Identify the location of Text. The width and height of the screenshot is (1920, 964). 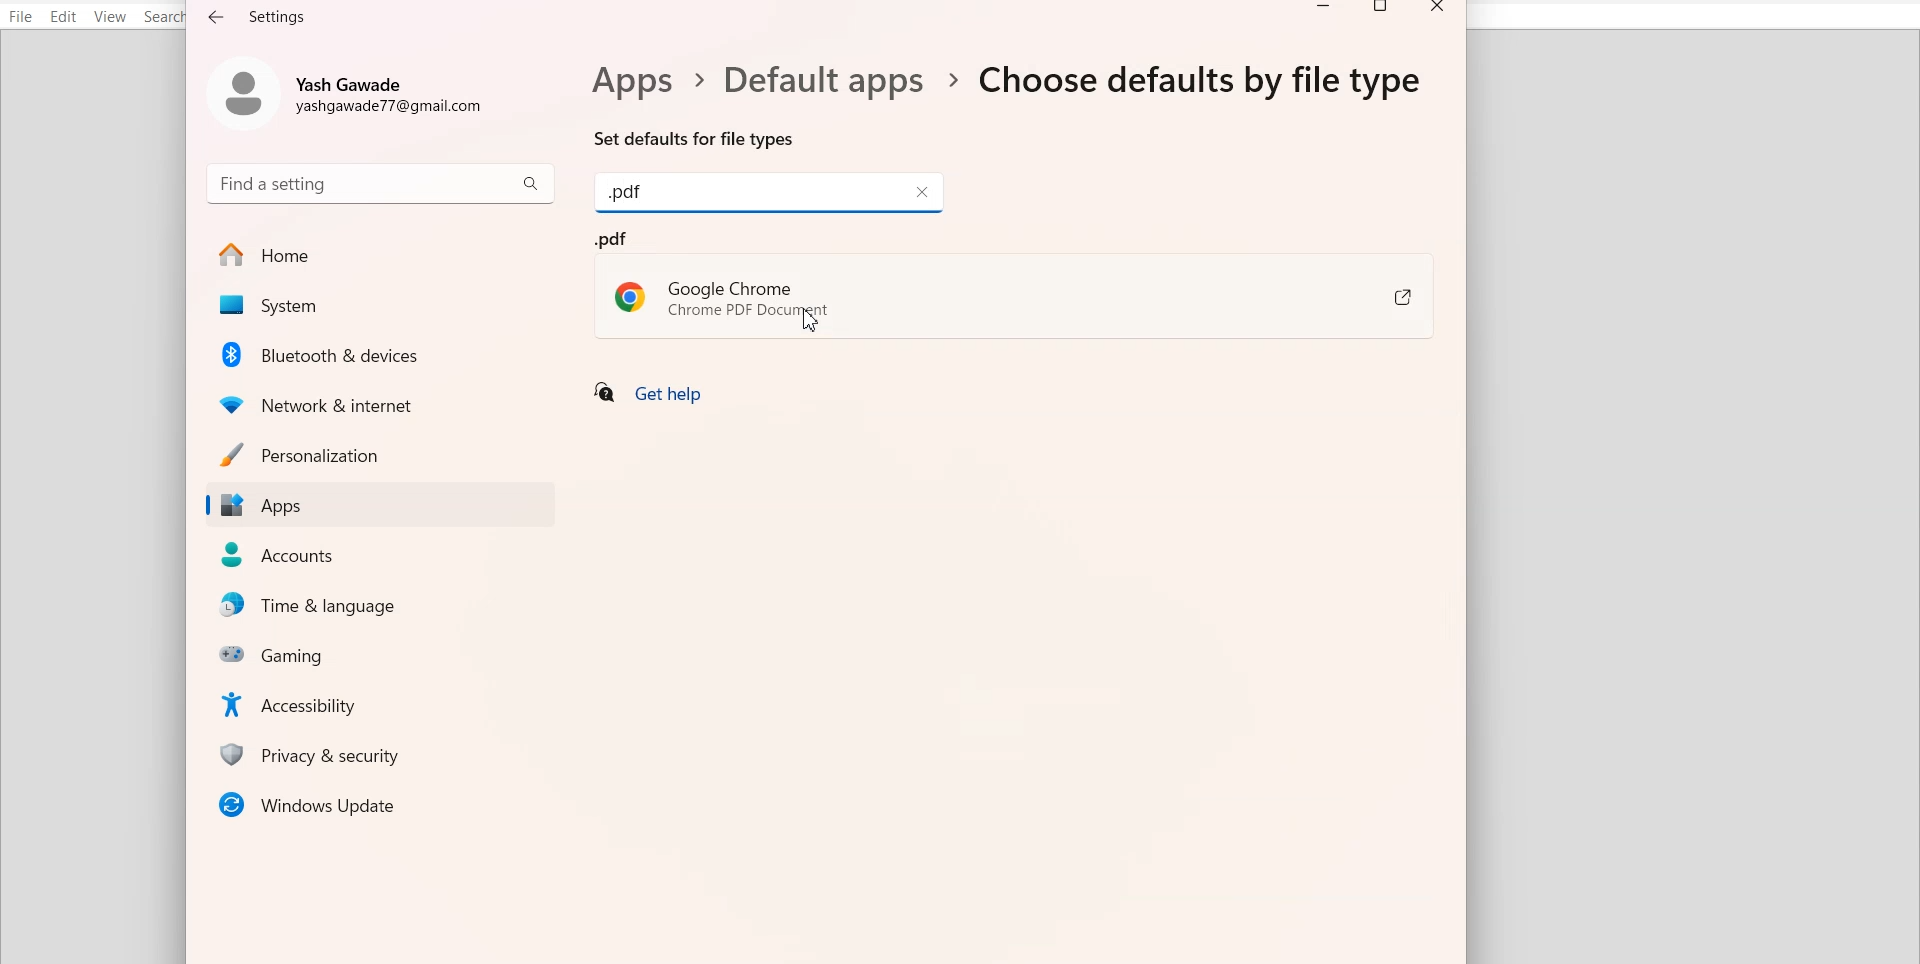
(259, 16).